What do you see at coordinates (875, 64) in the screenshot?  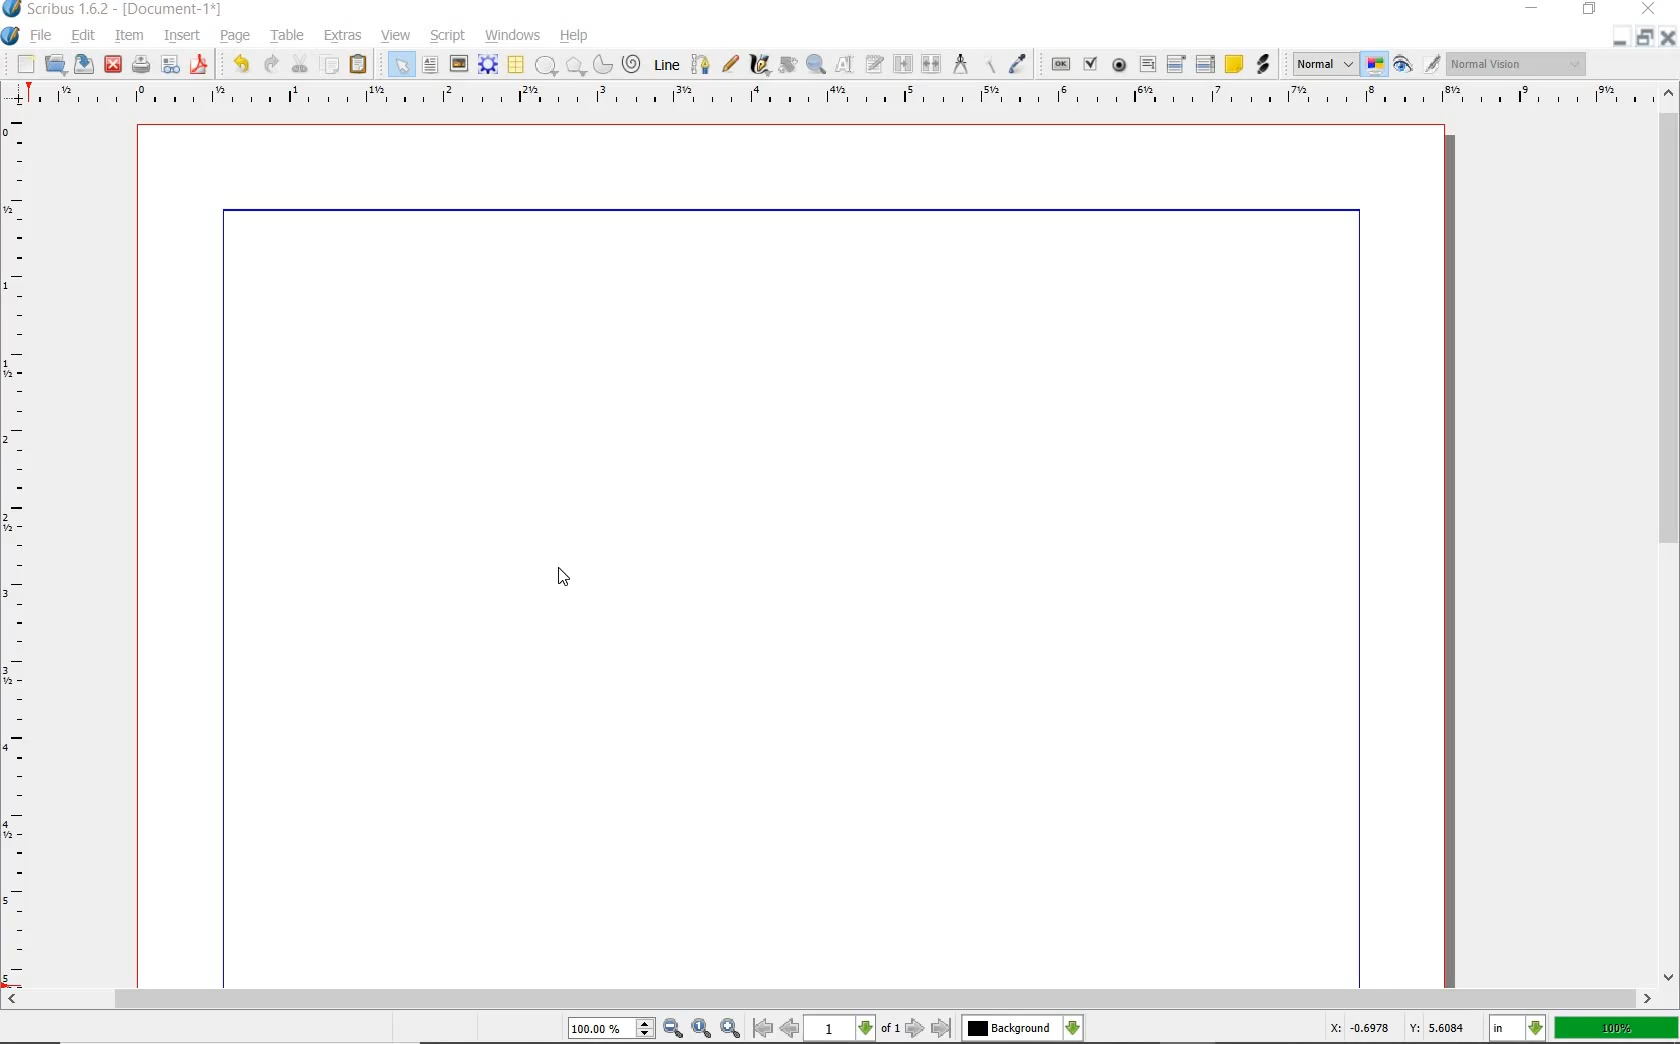 I see `EDIT TEXT WITH STORY EDITOR` at bounding box center [875, 64].